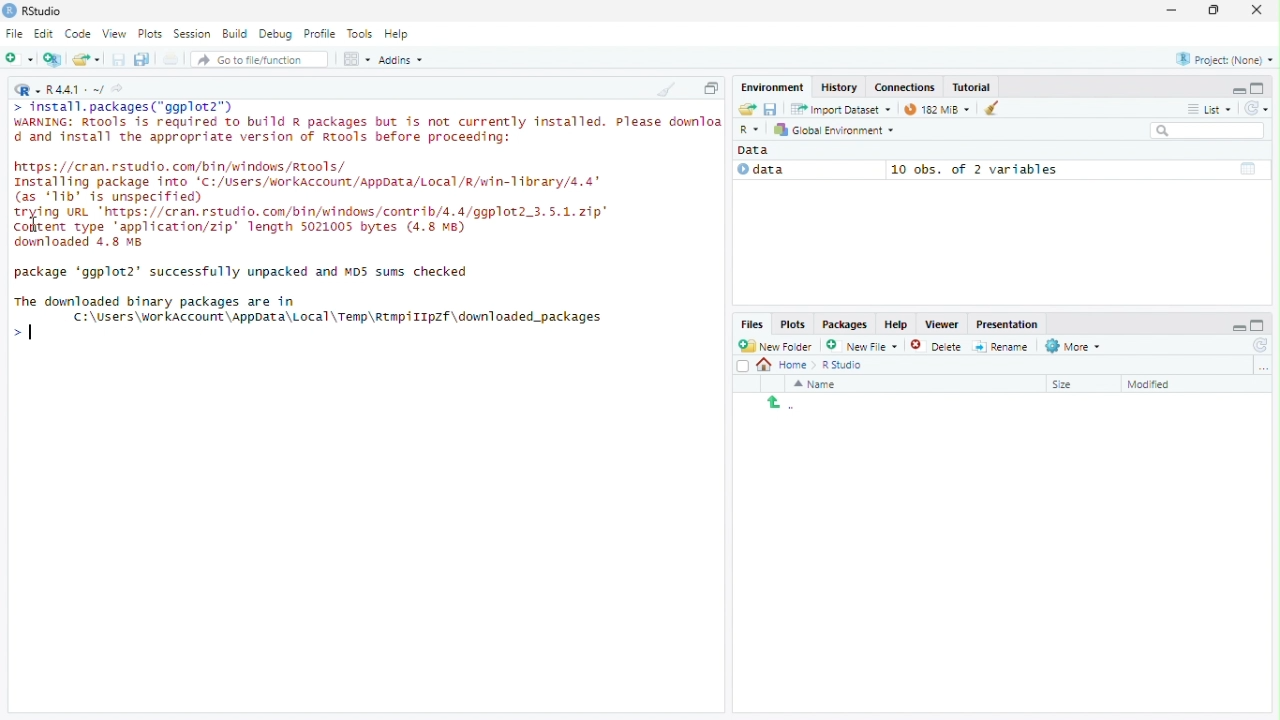 This screenshot has height=720, width=1280. What do you see at coordinates (75, 88) in the screenshot?
I see `R language version - R 4.4.1` at bounding box center [75, 88].